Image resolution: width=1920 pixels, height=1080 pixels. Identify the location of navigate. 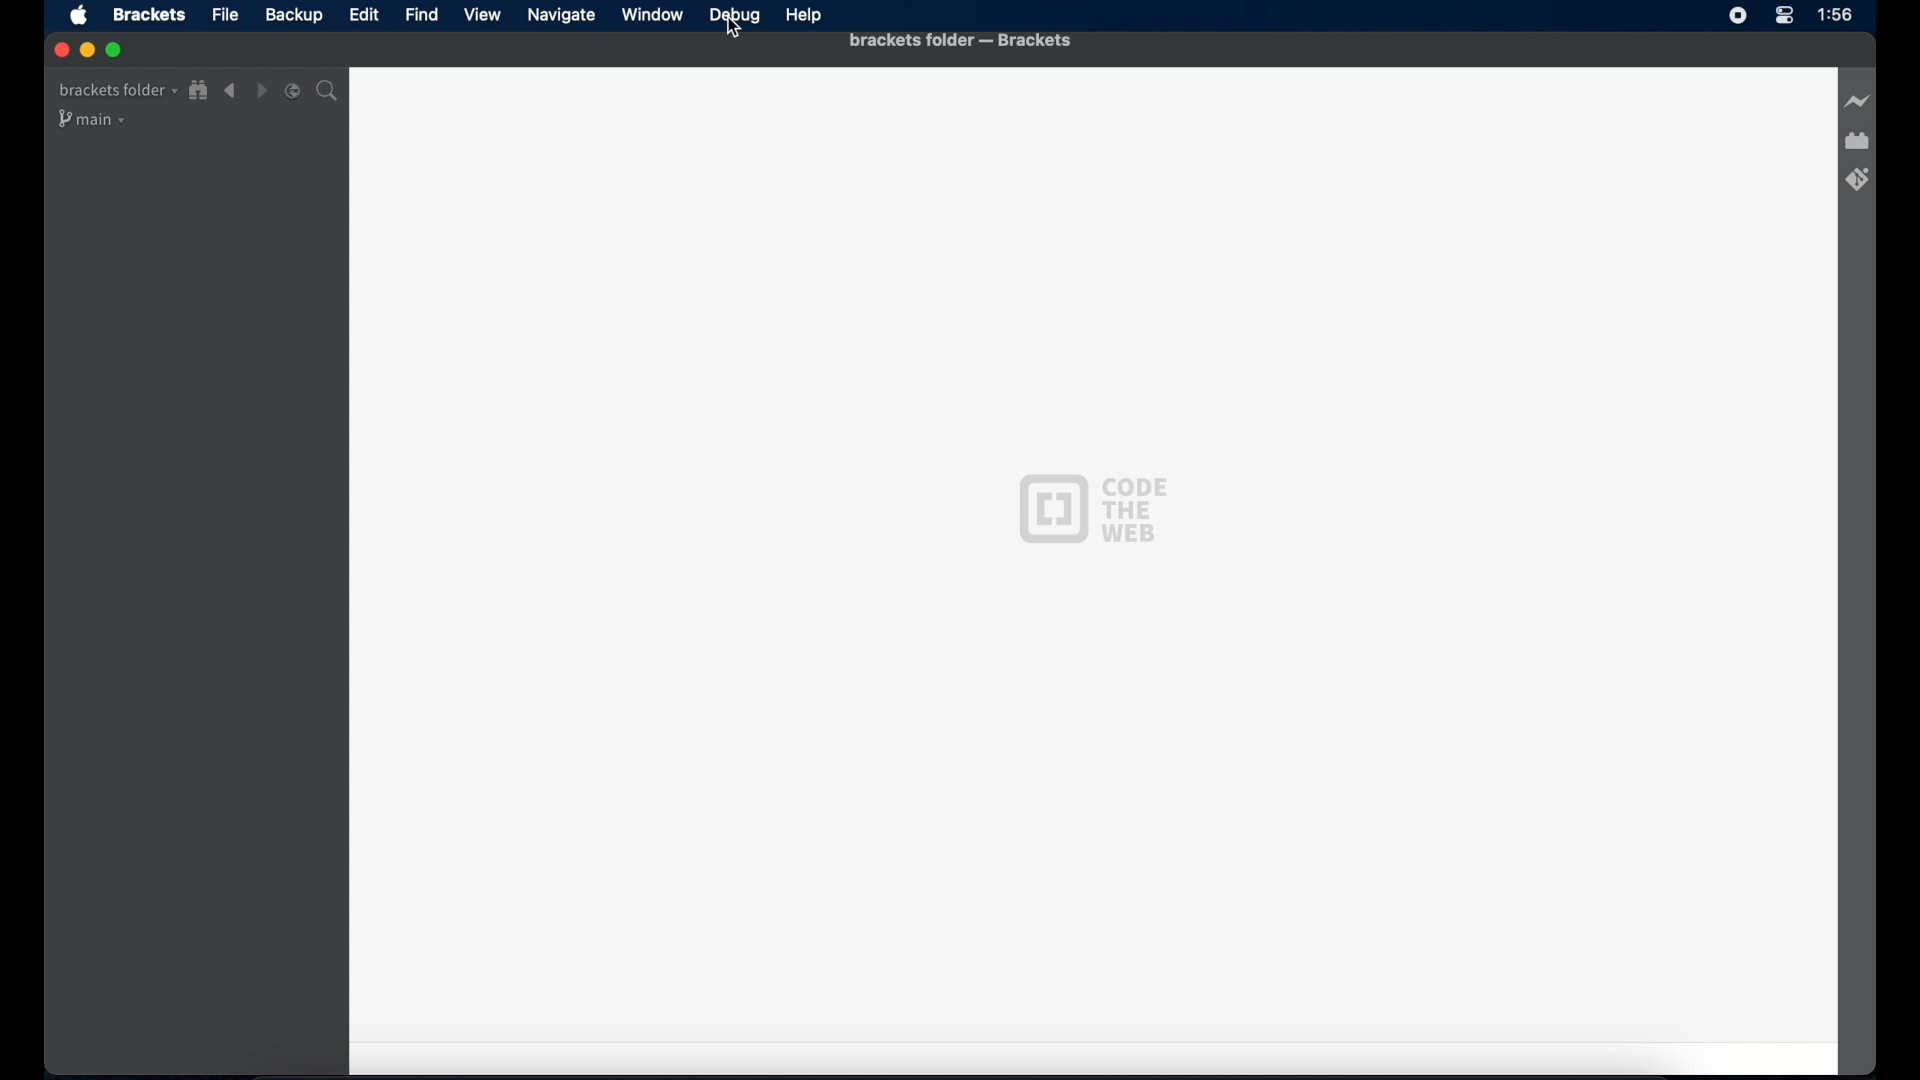
(561, 15).